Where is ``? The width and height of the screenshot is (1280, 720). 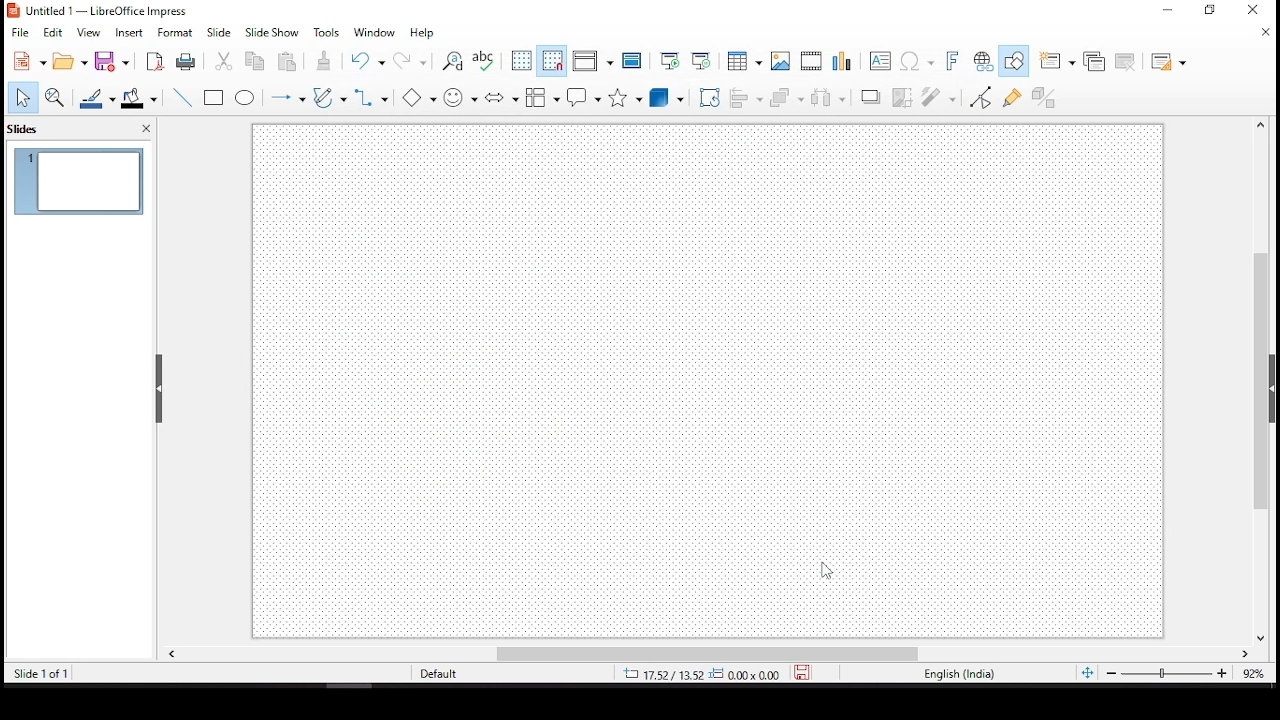
 is located at coordinates (779, 63).